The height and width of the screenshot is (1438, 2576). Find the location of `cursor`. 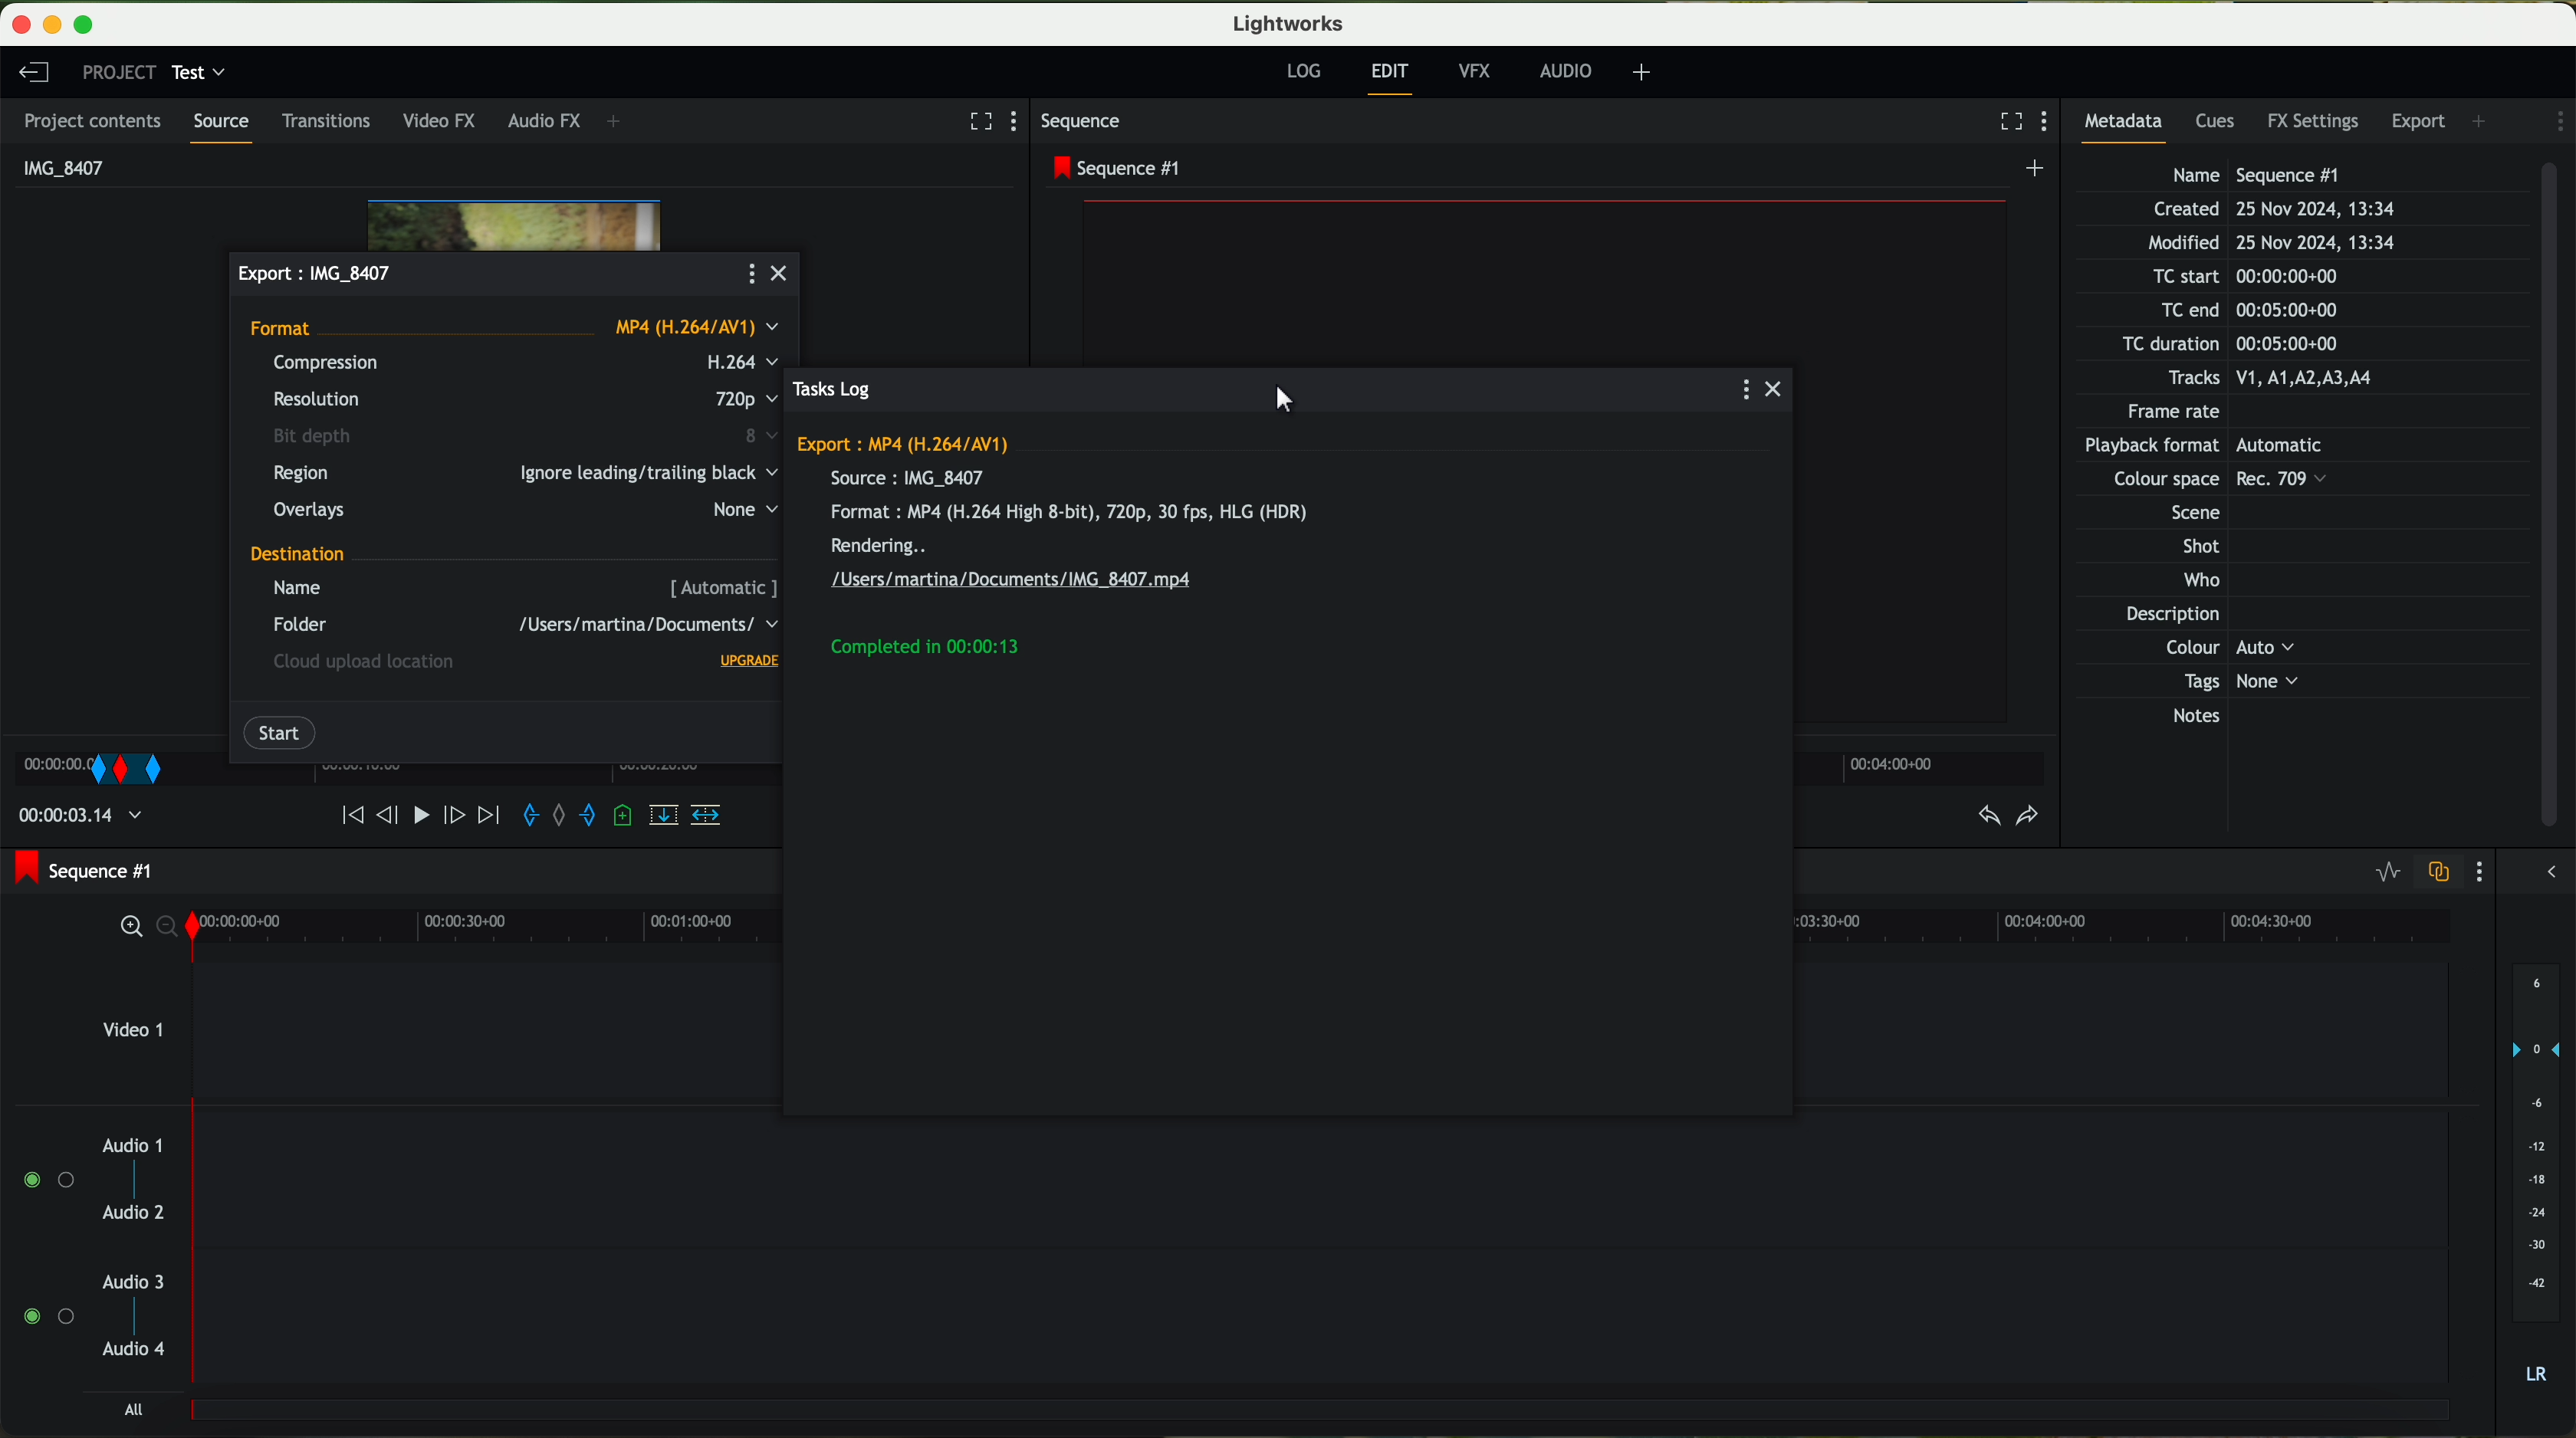

cursor is located at coordinates (1282, 398).